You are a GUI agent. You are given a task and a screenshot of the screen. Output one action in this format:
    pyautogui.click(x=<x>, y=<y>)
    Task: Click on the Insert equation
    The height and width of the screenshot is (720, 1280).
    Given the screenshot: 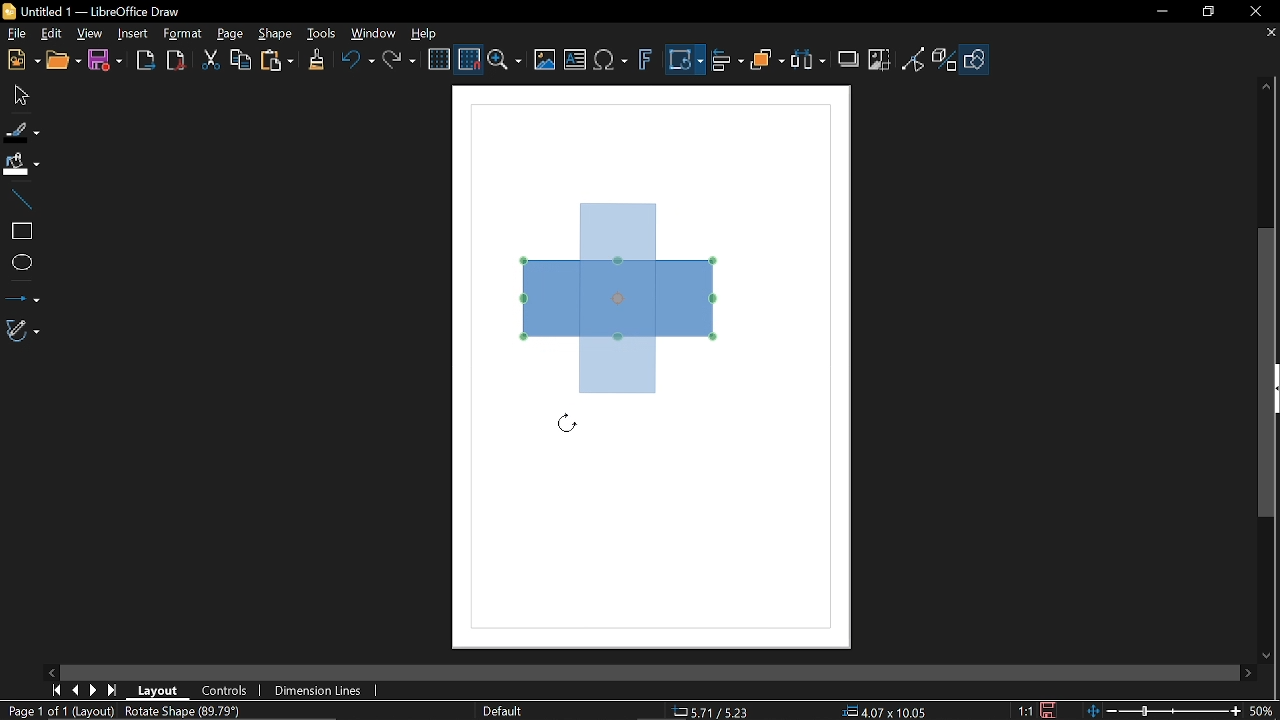 What is the action you would take?
    pyautogui.click(x=610, y=63)
    